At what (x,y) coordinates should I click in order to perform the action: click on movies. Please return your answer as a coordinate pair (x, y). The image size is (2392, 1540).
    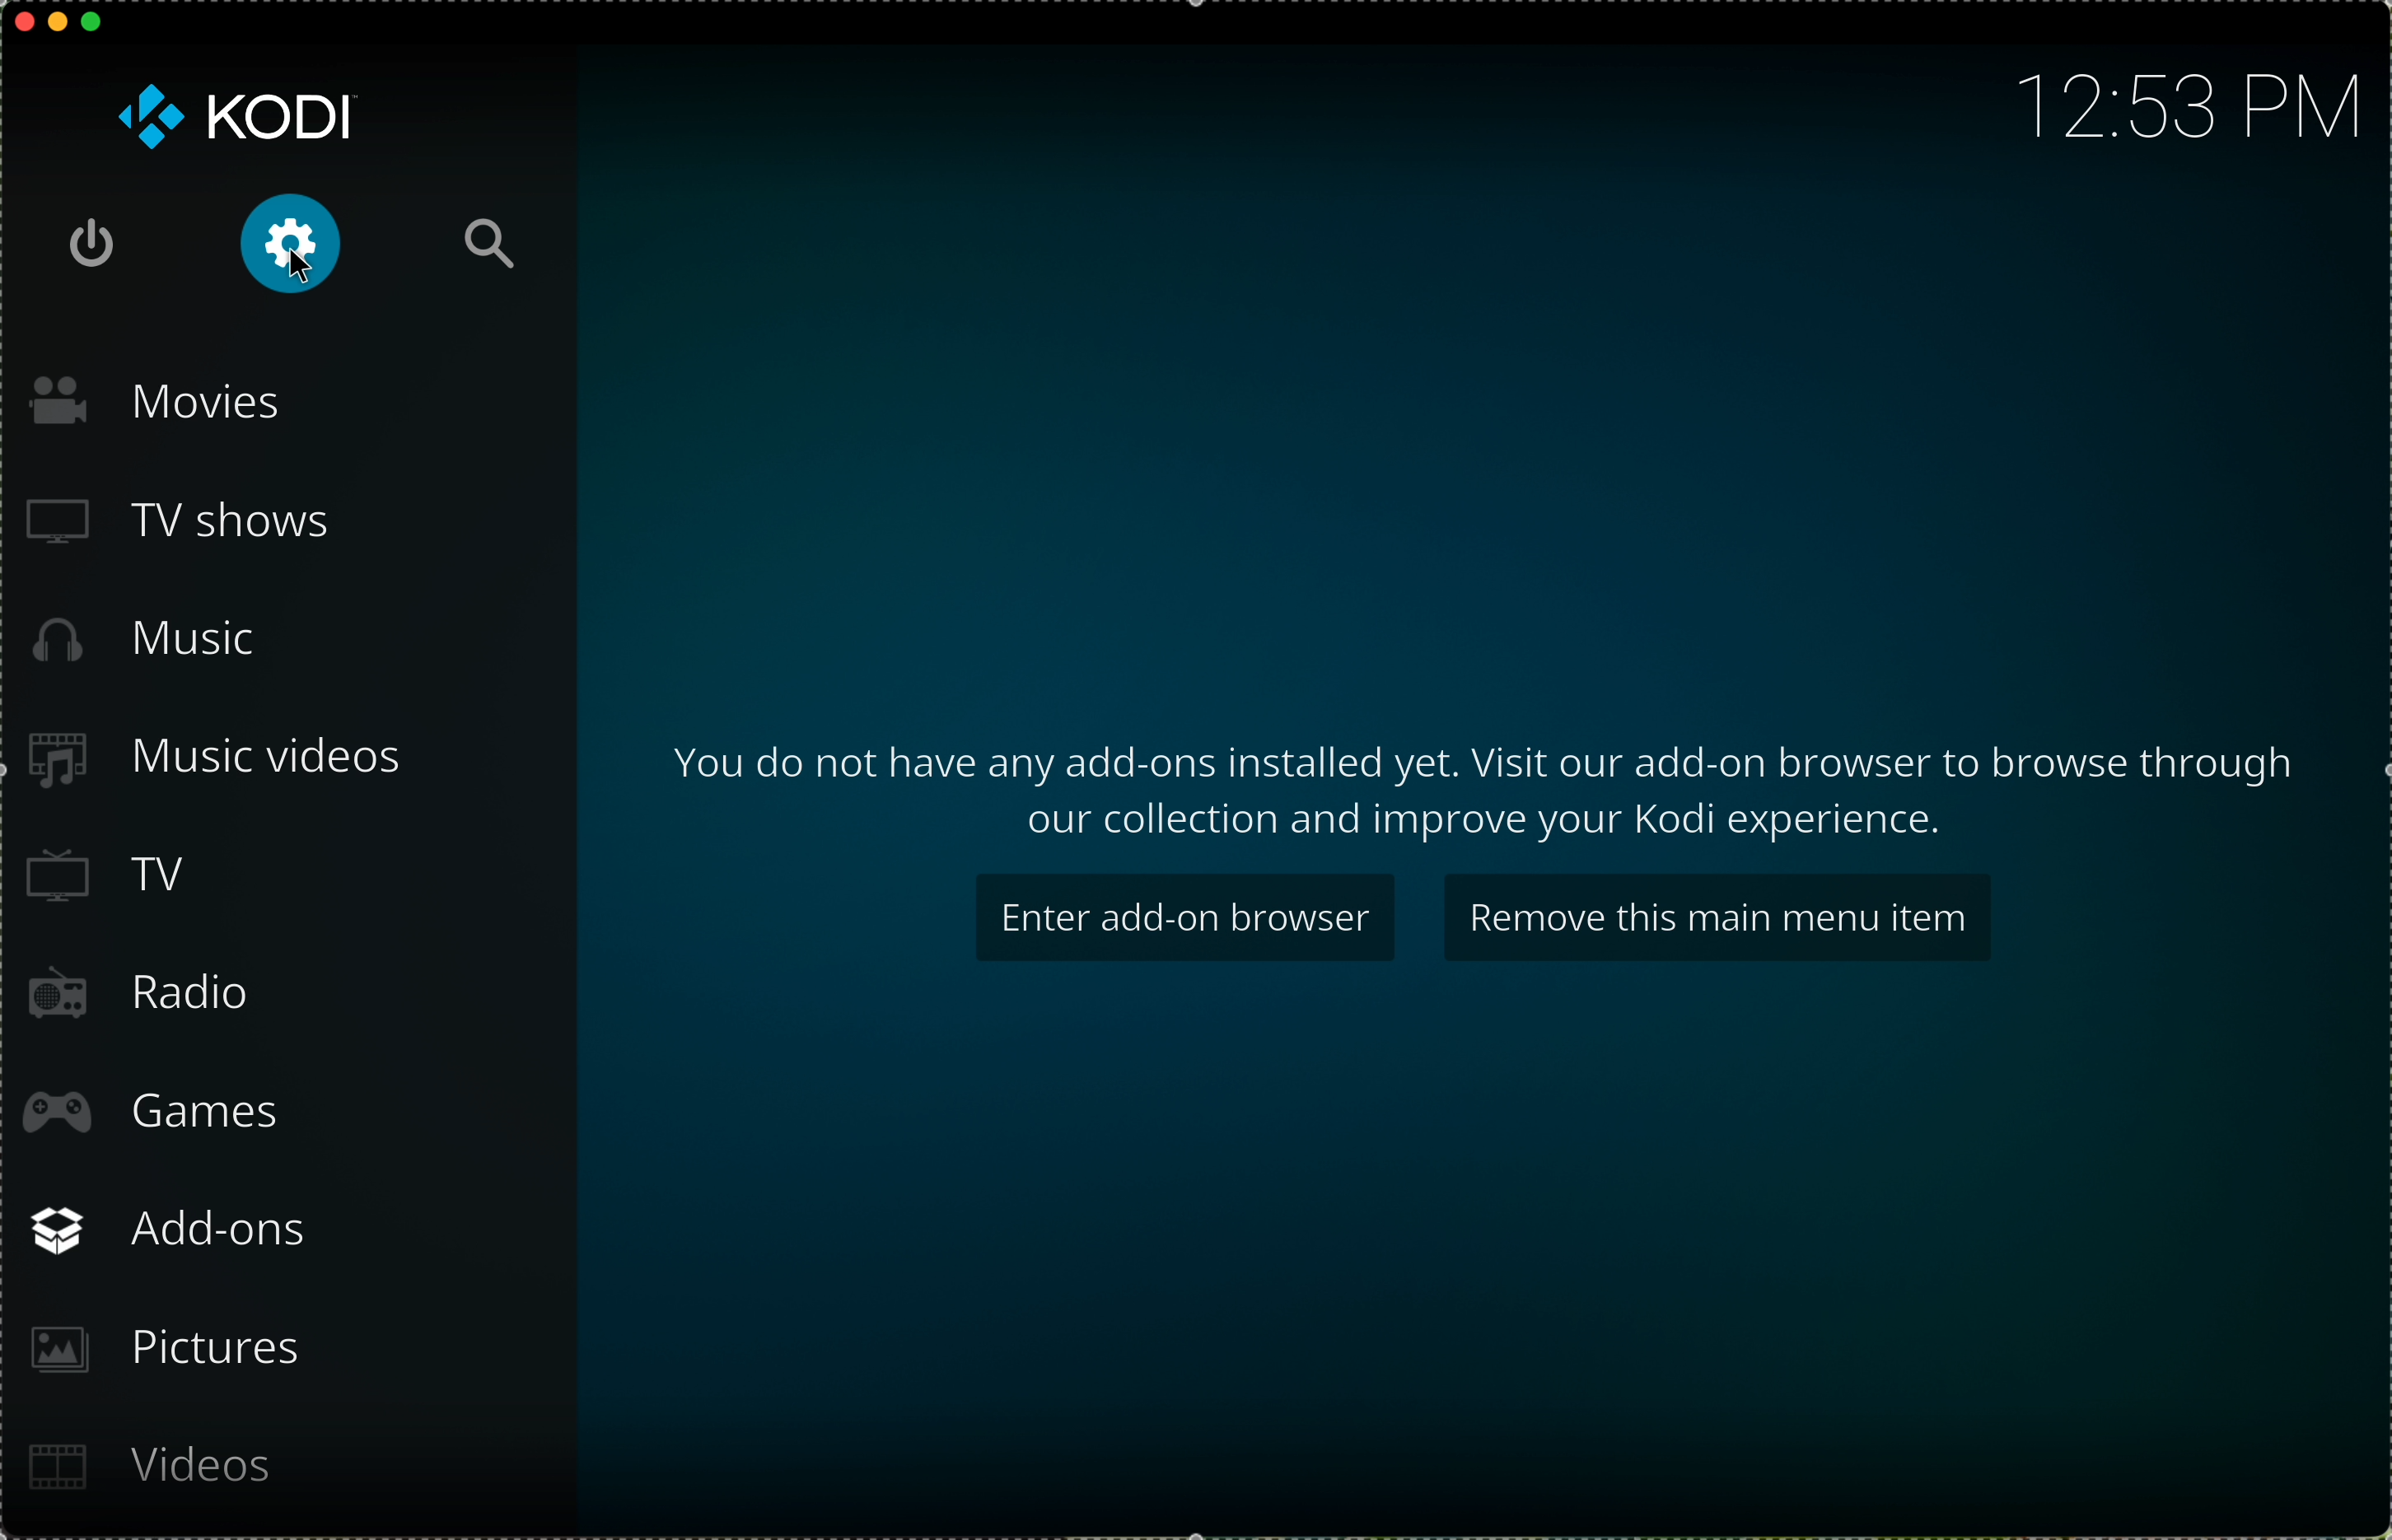
    Looking at the image, I should click on (179, 399).